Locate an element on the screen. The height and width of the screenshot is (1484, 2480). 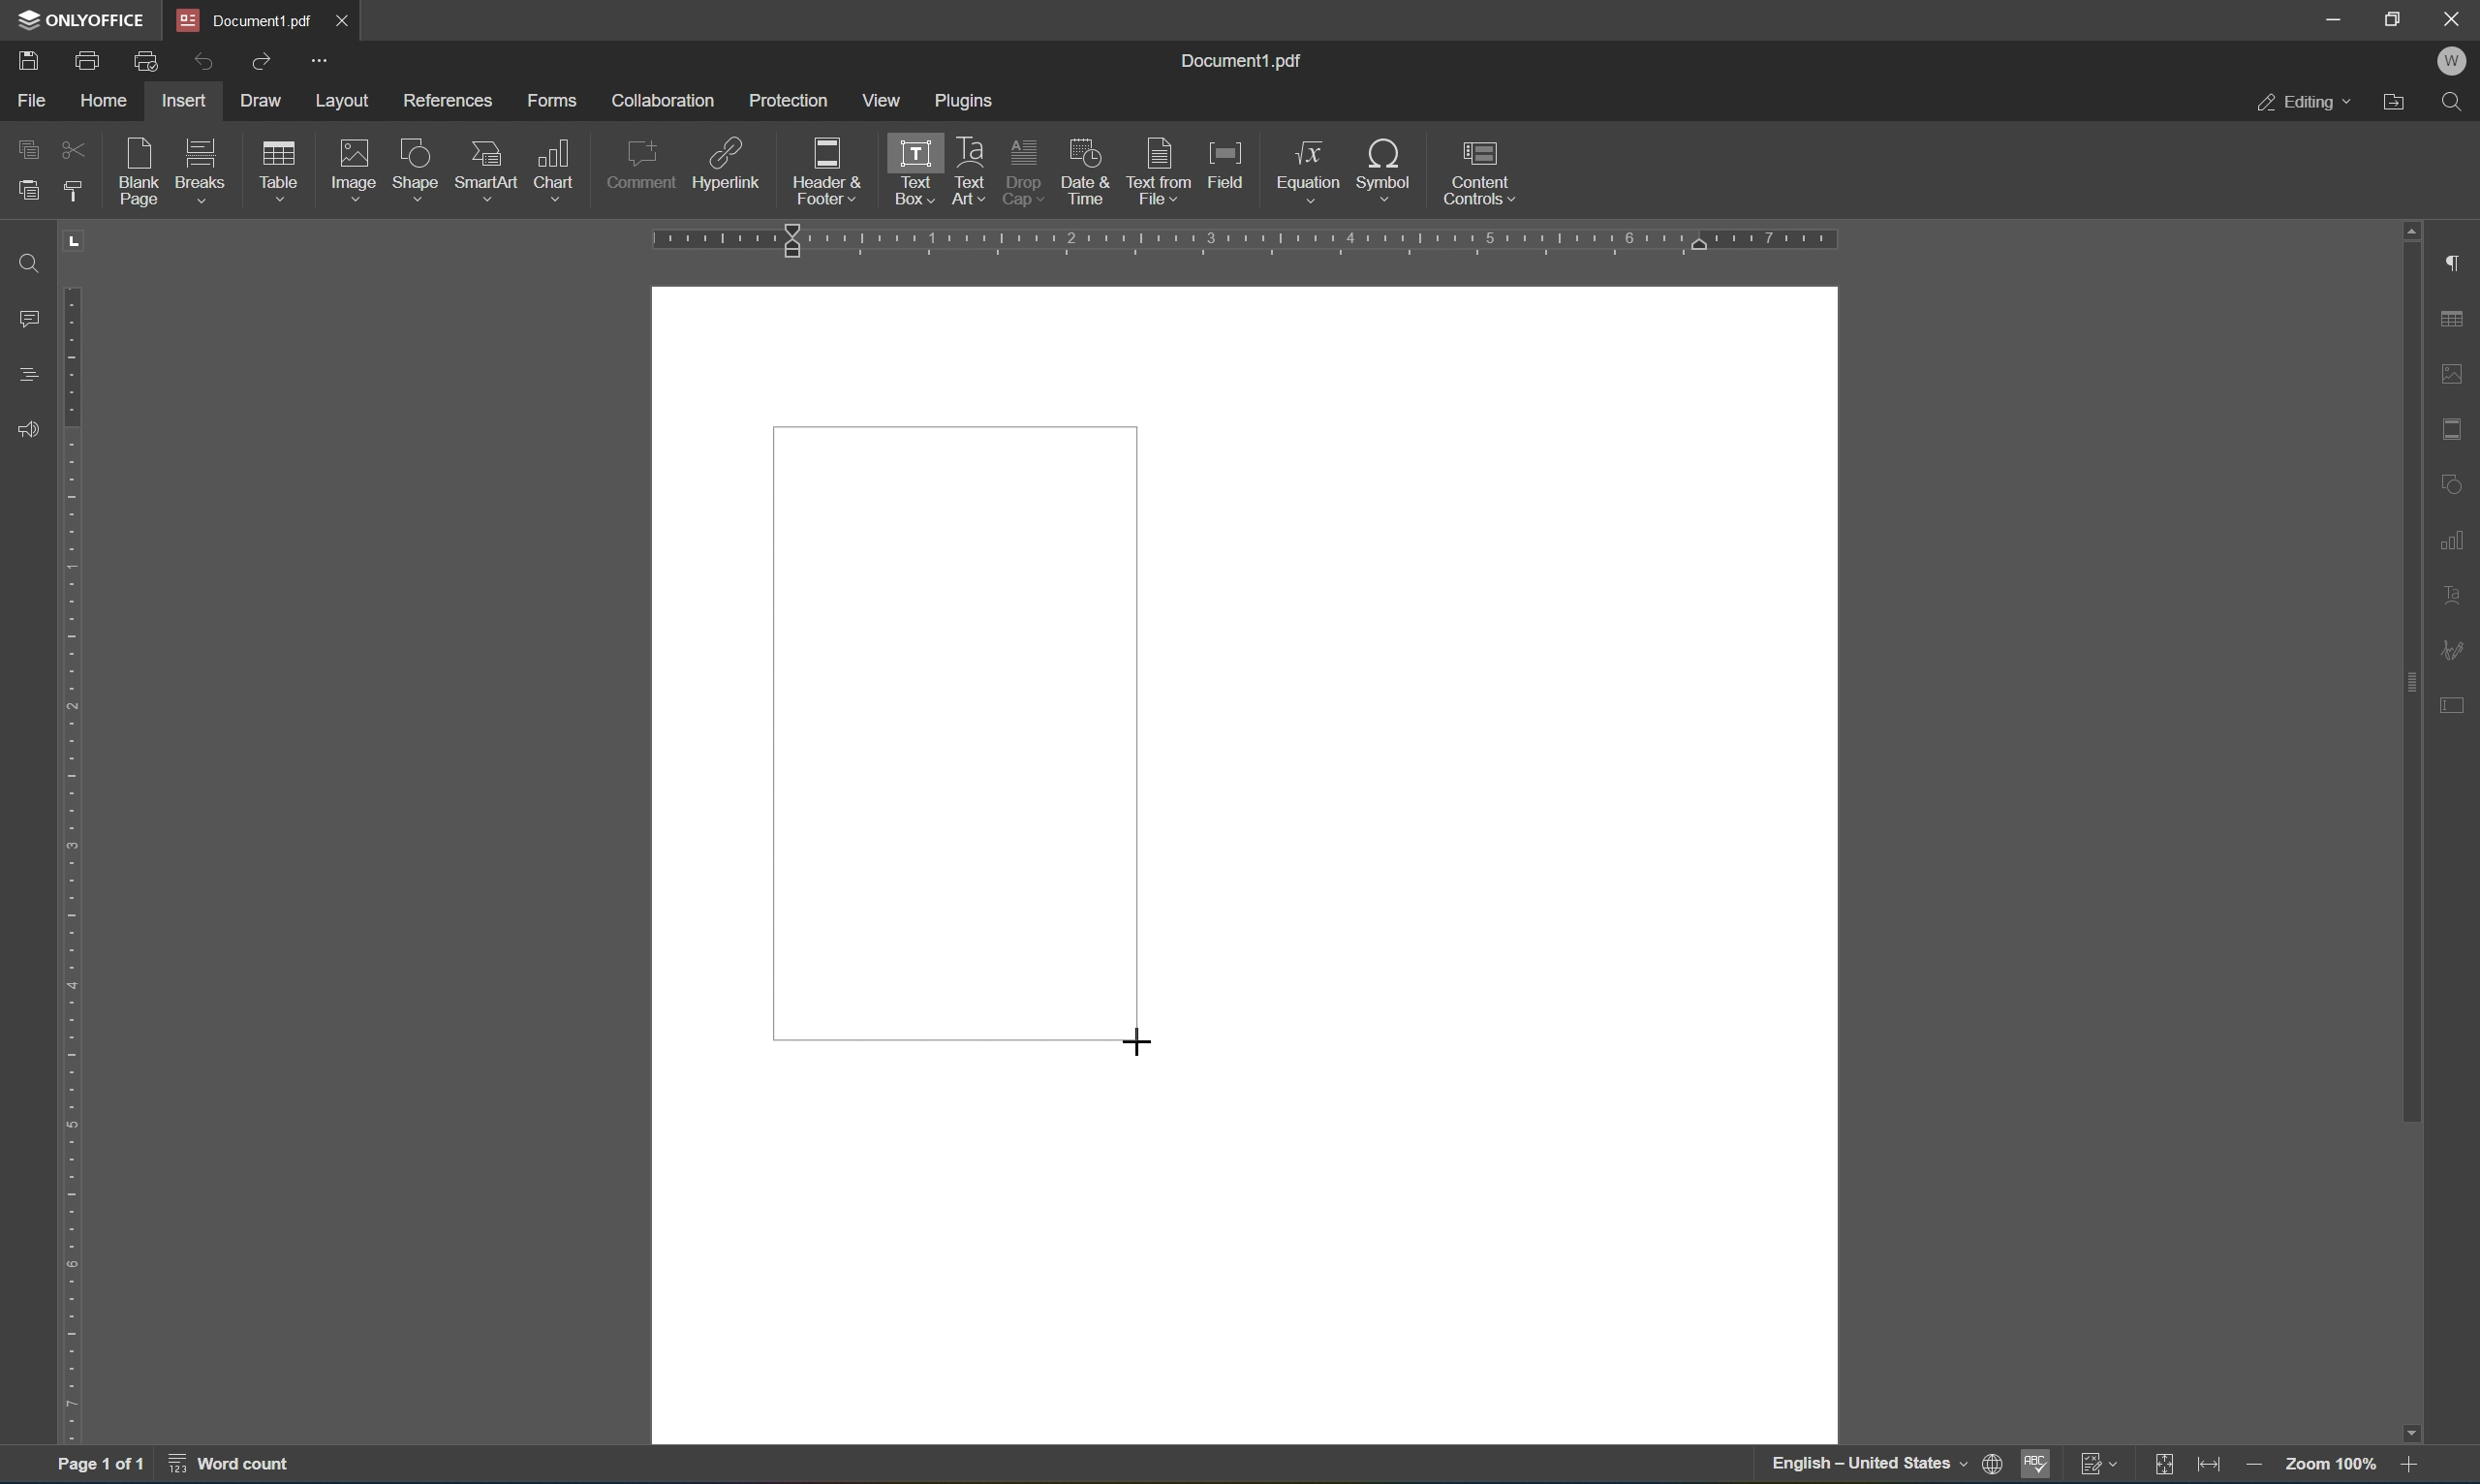
Page 1 of 1 is located at coordinates (101, 1467).